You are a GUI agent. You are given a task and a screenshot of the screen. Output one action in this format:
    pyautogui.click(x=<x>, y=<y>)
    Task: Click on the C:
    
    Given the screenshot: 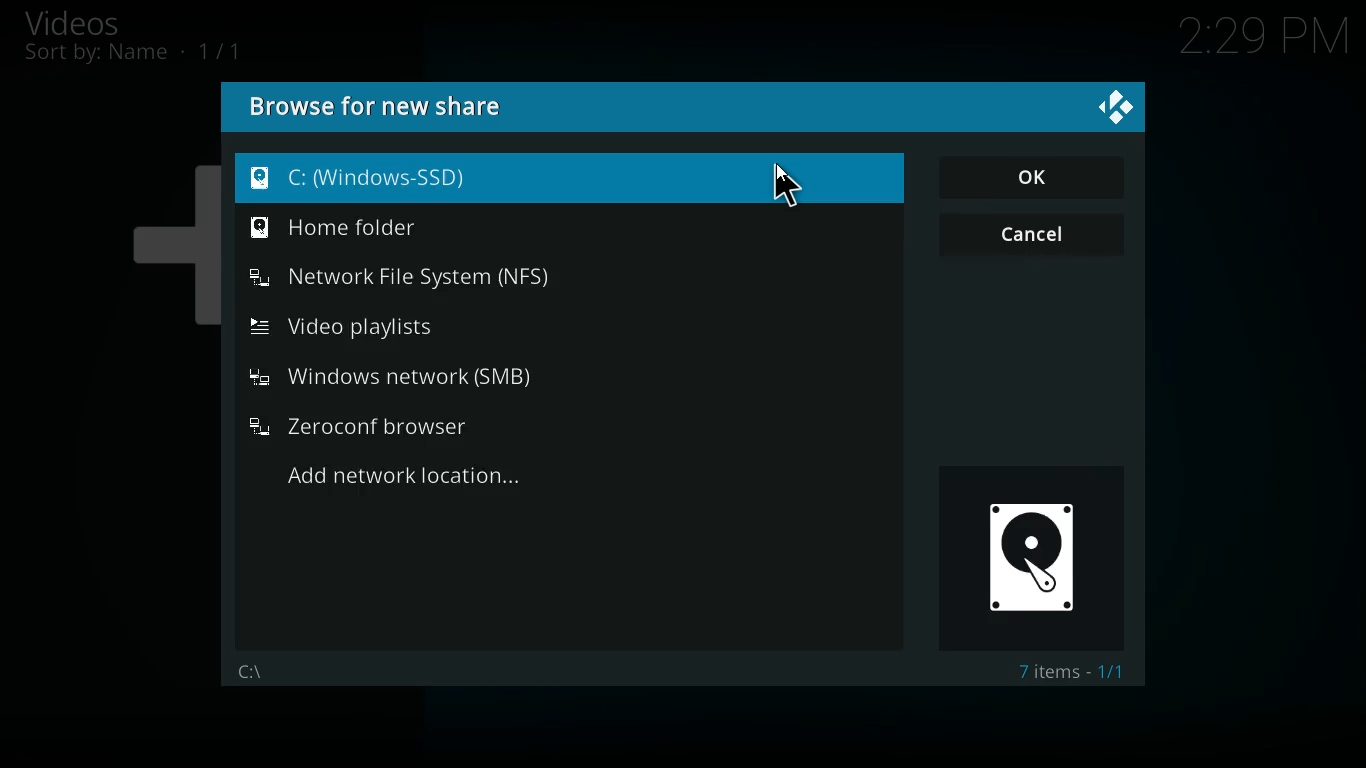 What is the action you would take?
    pyautogui.click(x=569, y=178)
    